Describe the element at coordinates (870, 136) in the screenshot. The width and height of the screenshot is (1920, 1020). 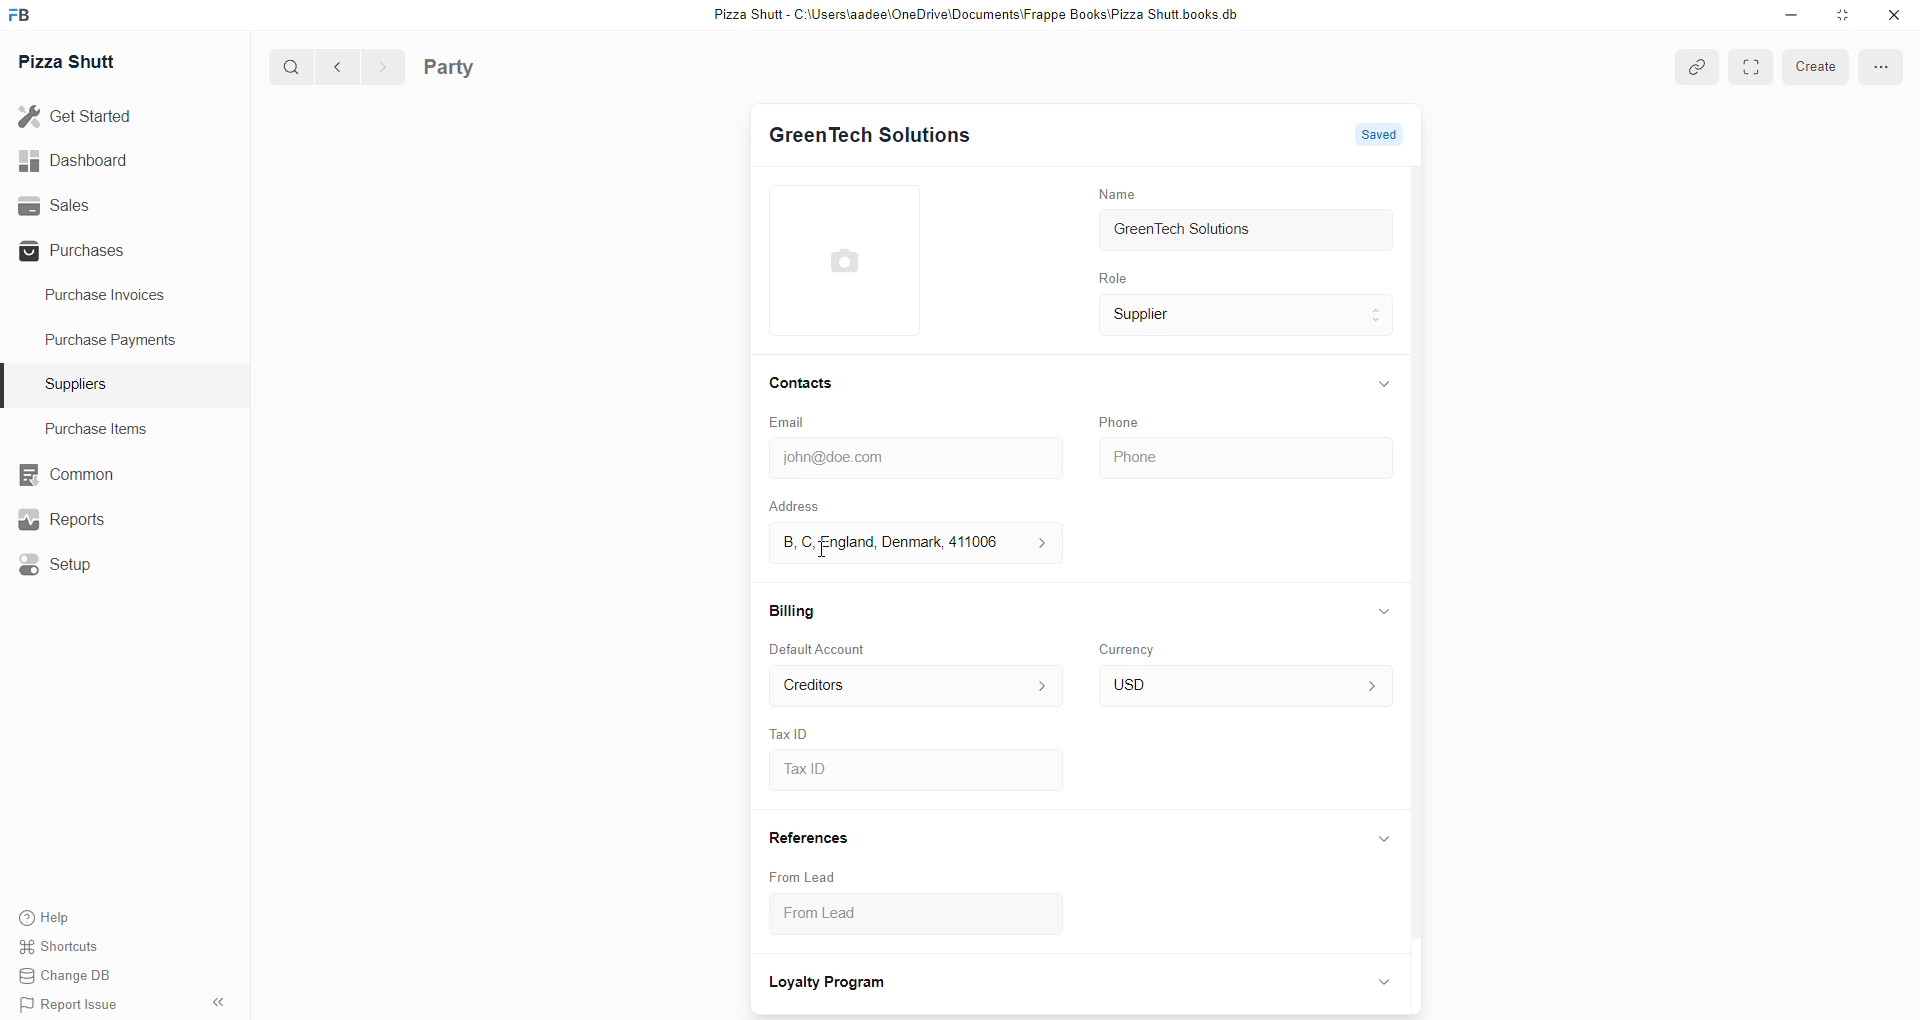
I see `GreenTech Solutions` at that location.